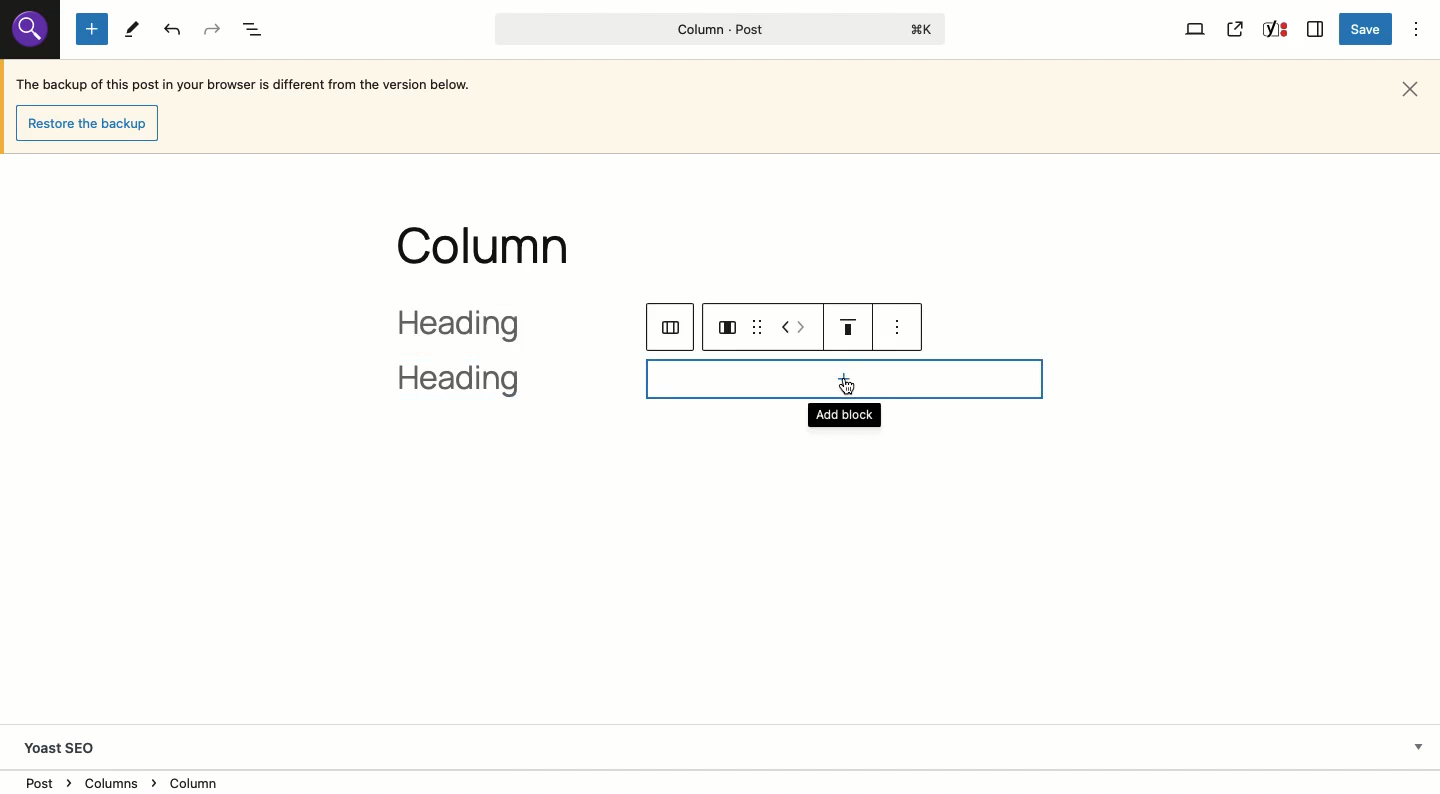  Describe the element at coordinates (68, 748) in the screenshot. I see `Yoast SEO` at that location.